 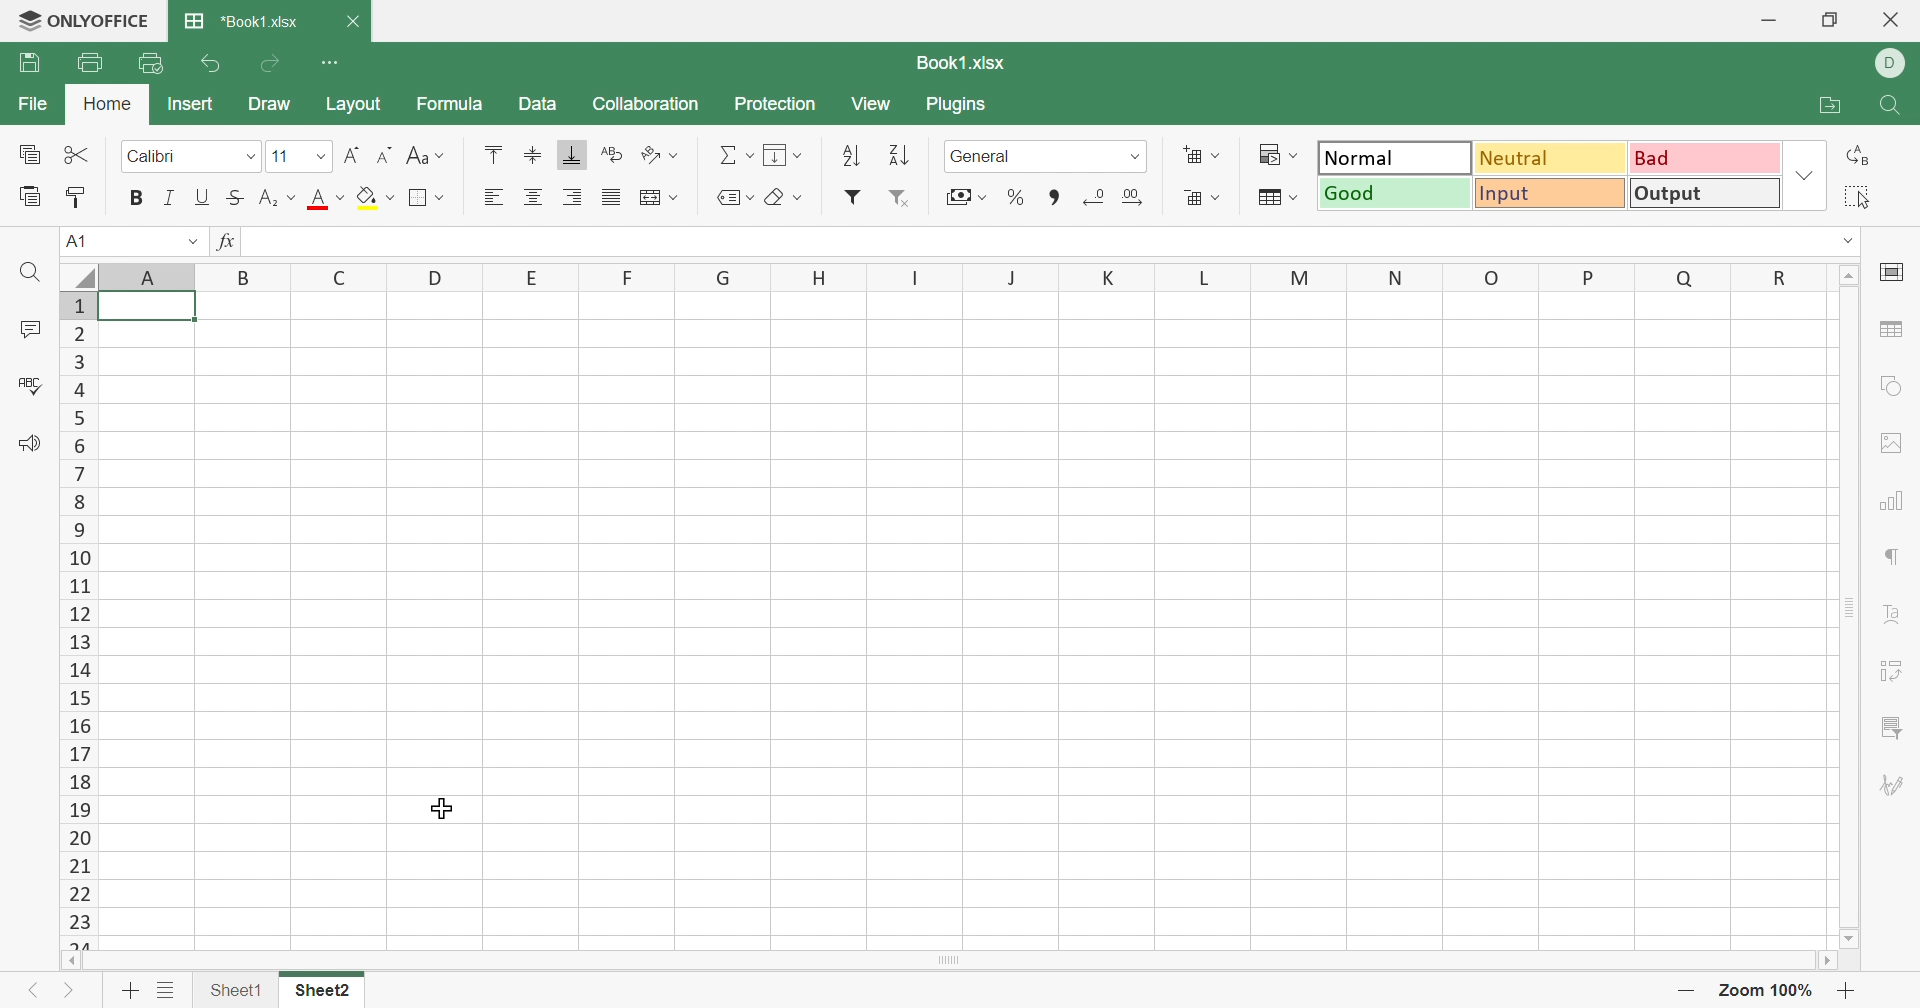 I want to click on P, so click(x=1596, y=276).